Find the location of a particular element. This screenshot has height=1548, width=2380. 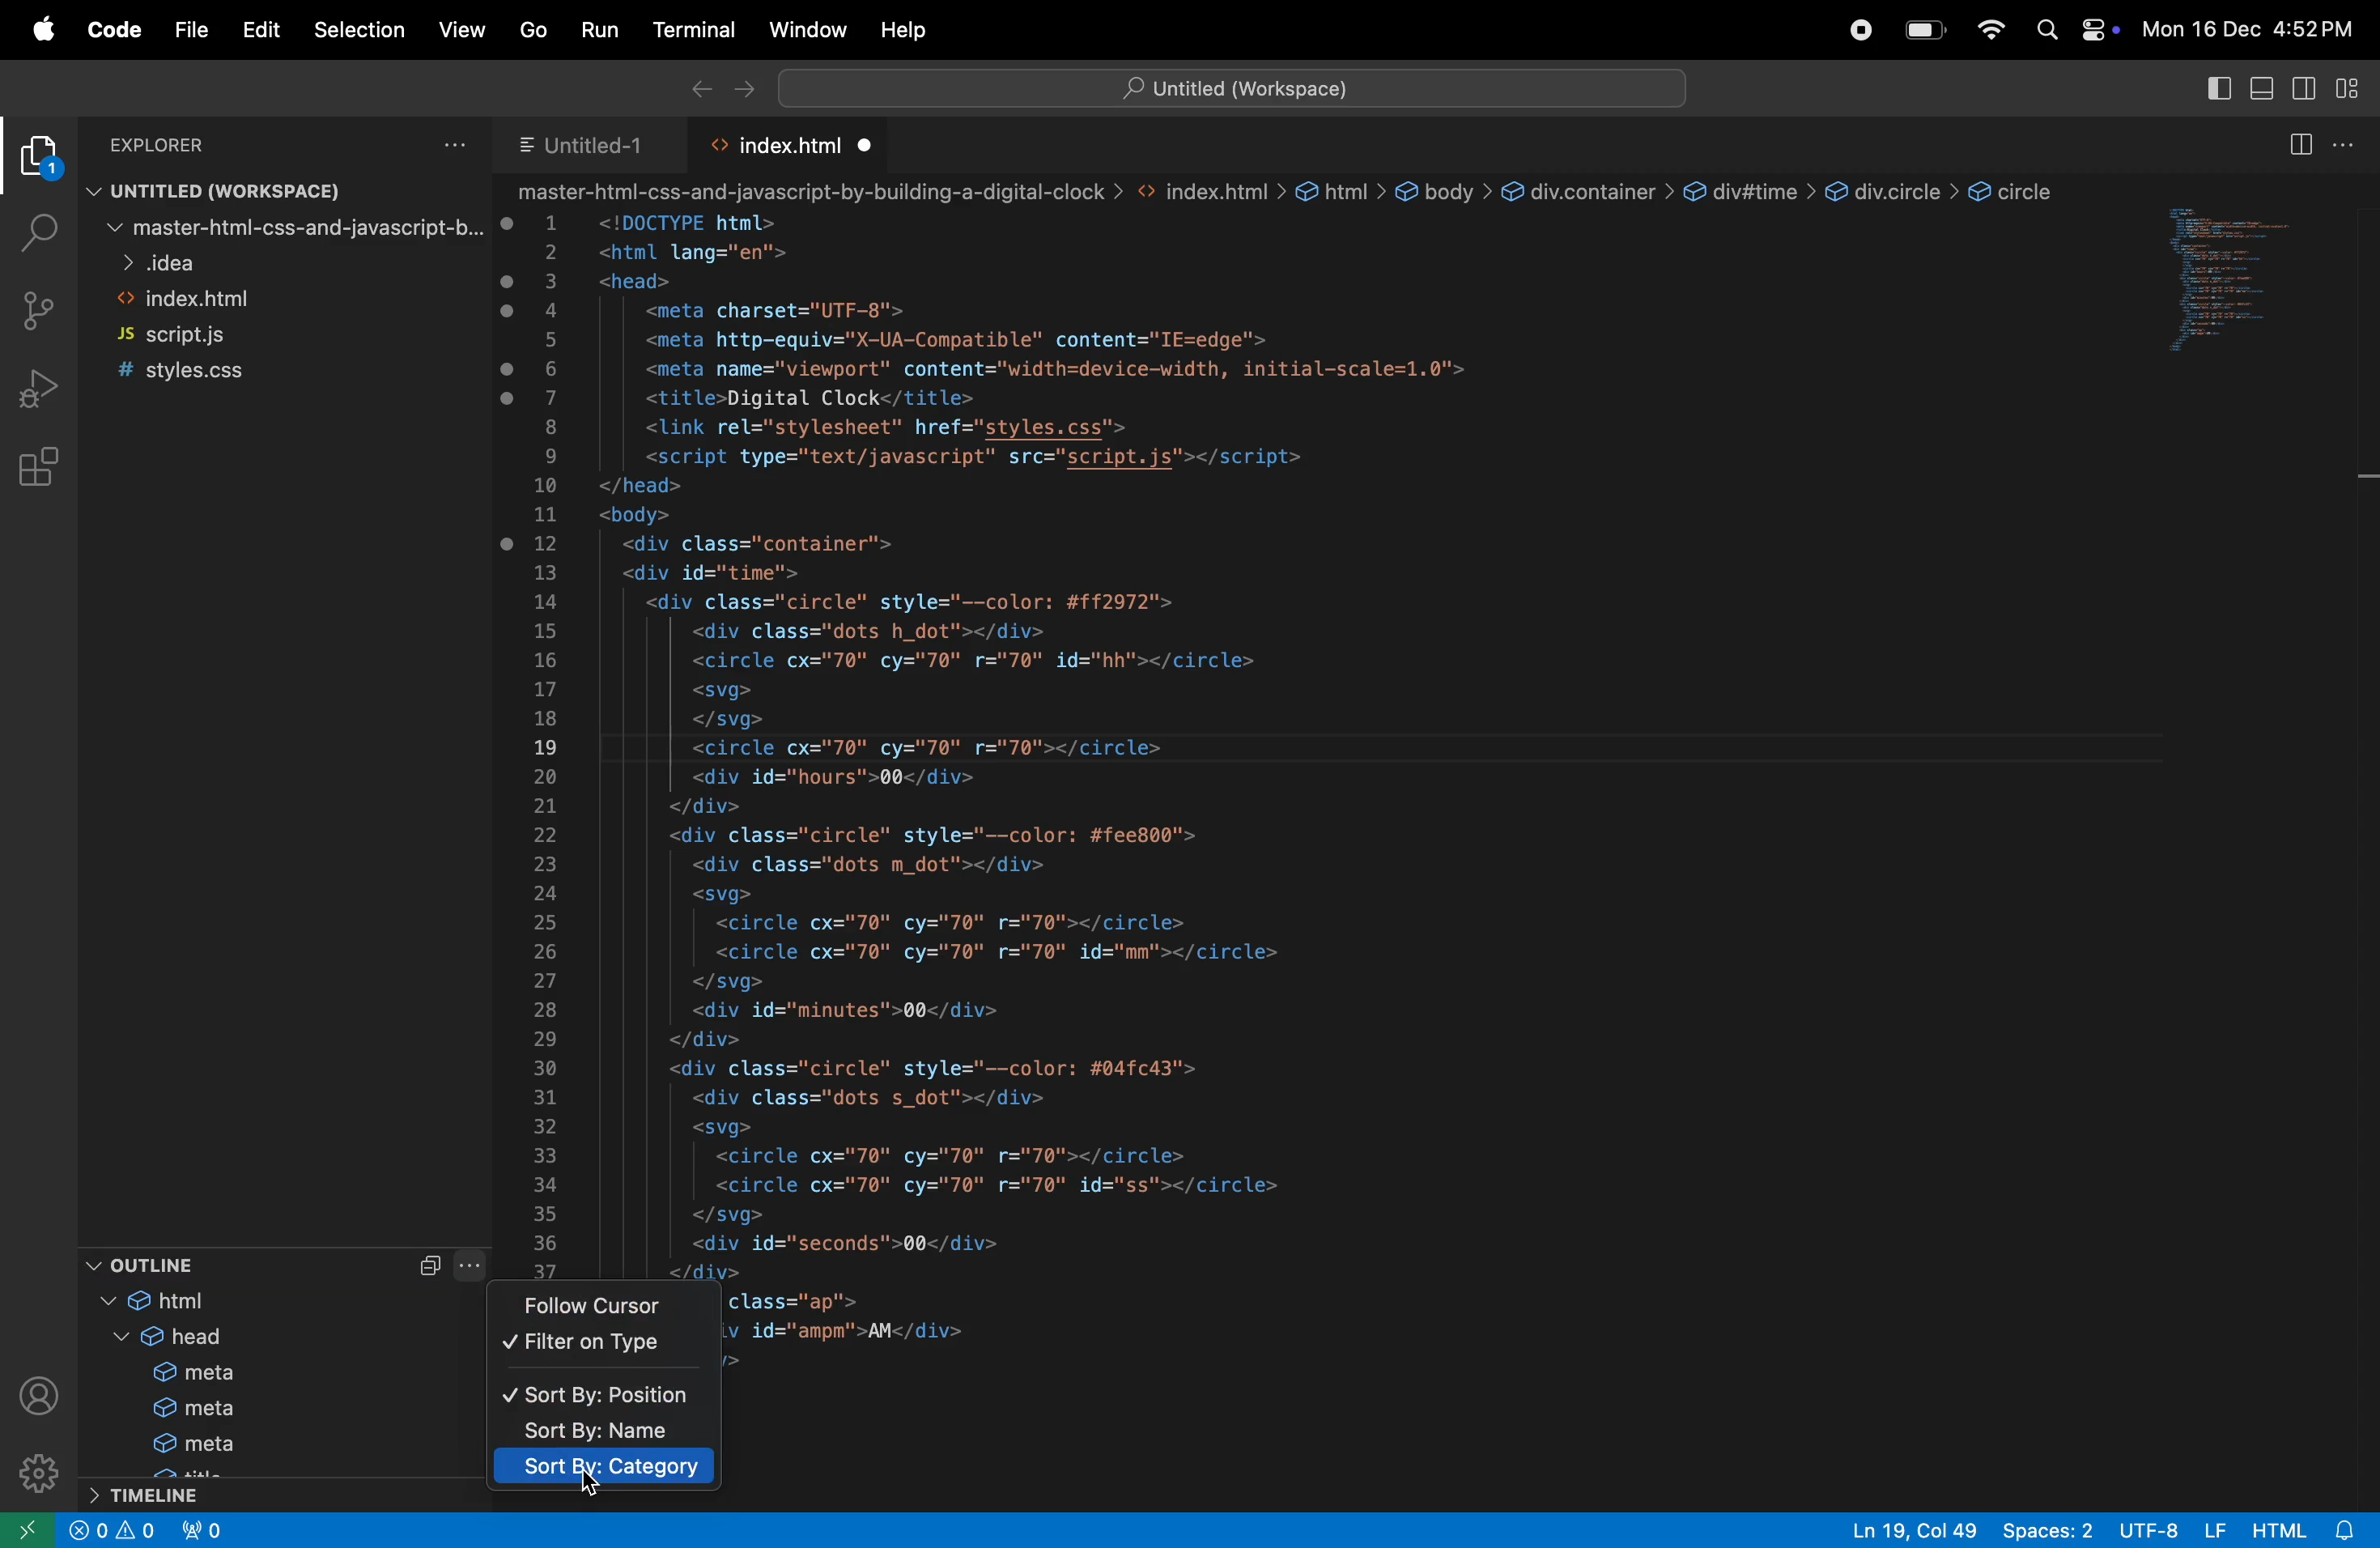

style css is located at coordinates (249, 372).